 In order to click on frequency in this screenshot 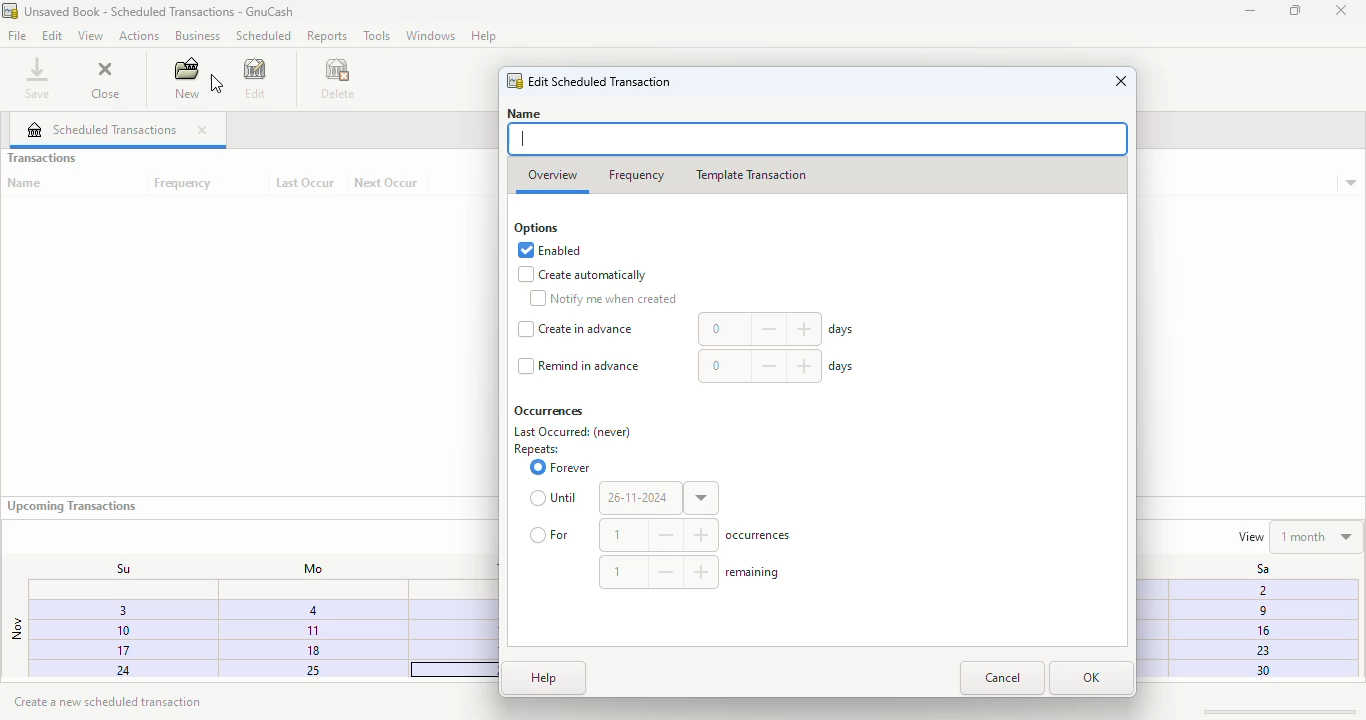, I will do `click(184, 184)`.